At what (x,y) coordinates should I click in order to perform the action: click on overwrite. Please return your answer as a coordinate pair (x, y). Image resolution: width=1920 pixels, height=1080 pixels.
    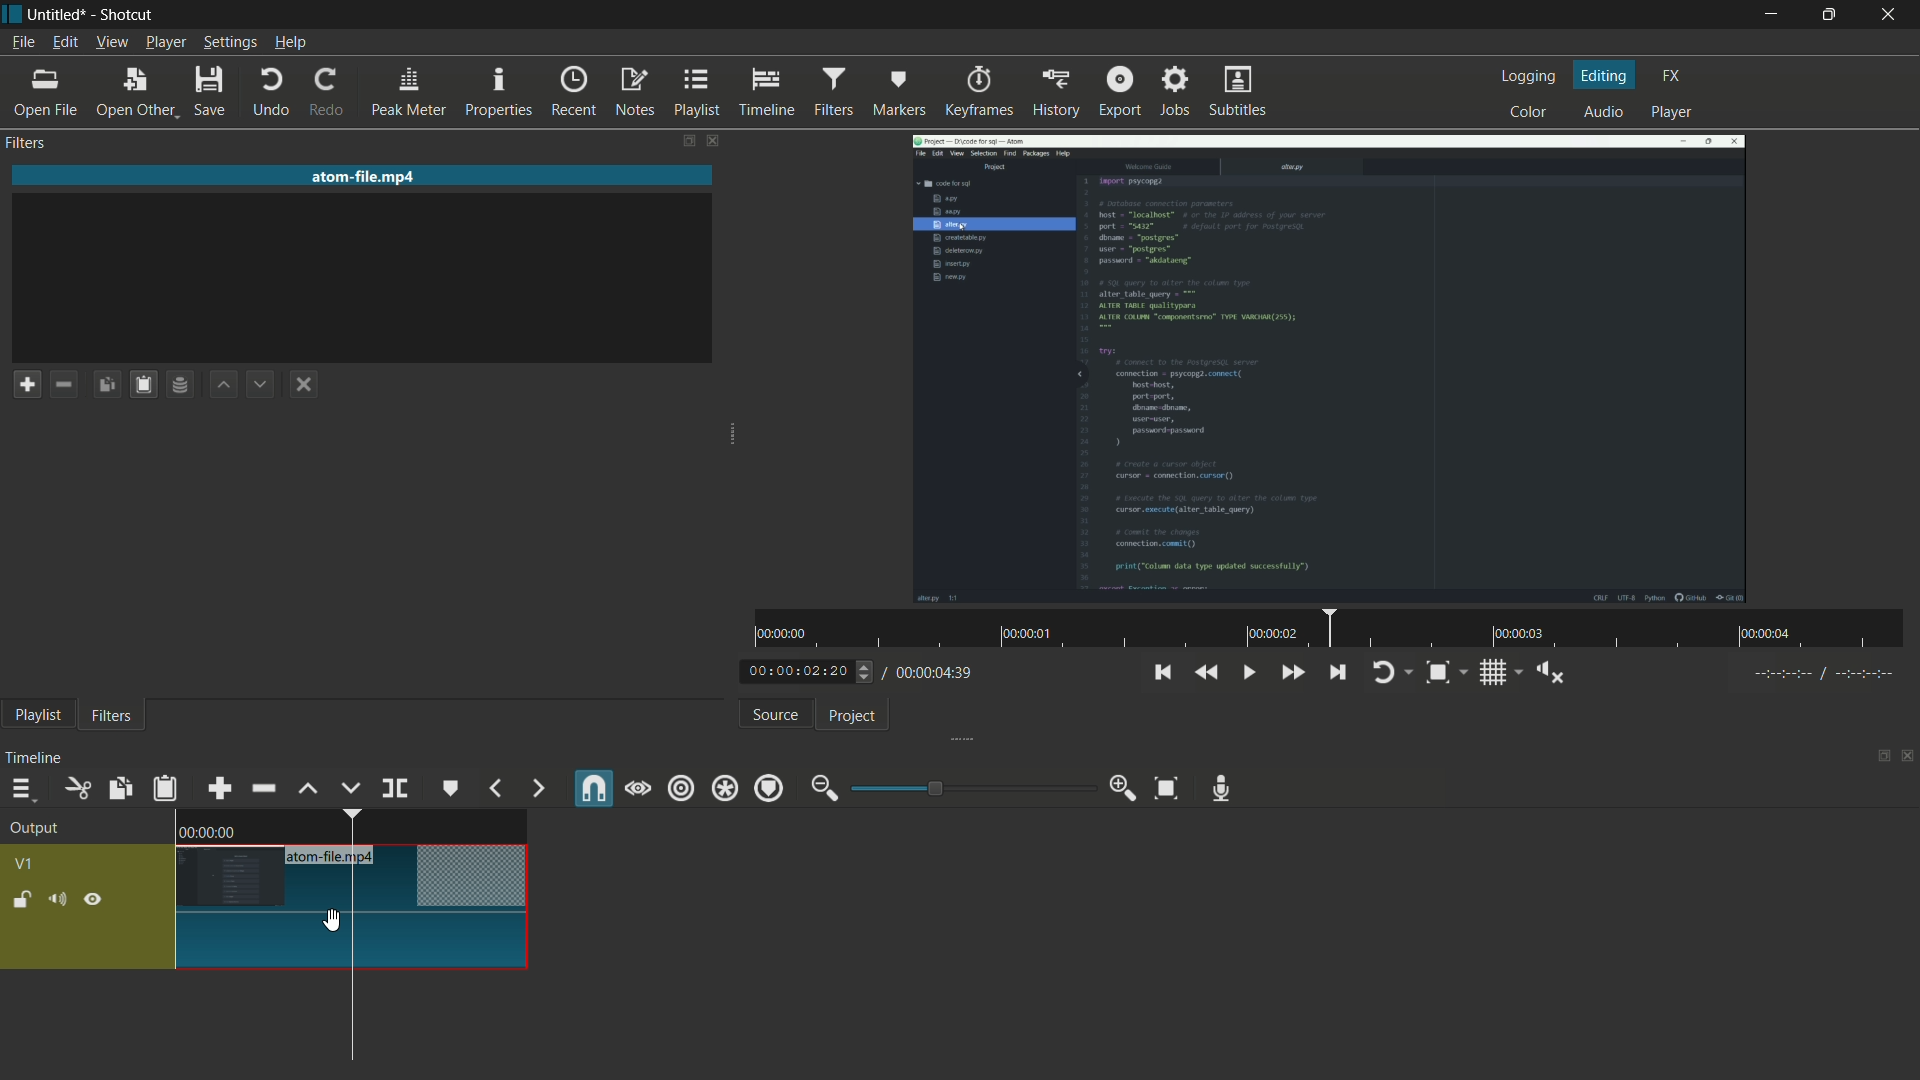
    Looking at the image, I should click on (350, 788).